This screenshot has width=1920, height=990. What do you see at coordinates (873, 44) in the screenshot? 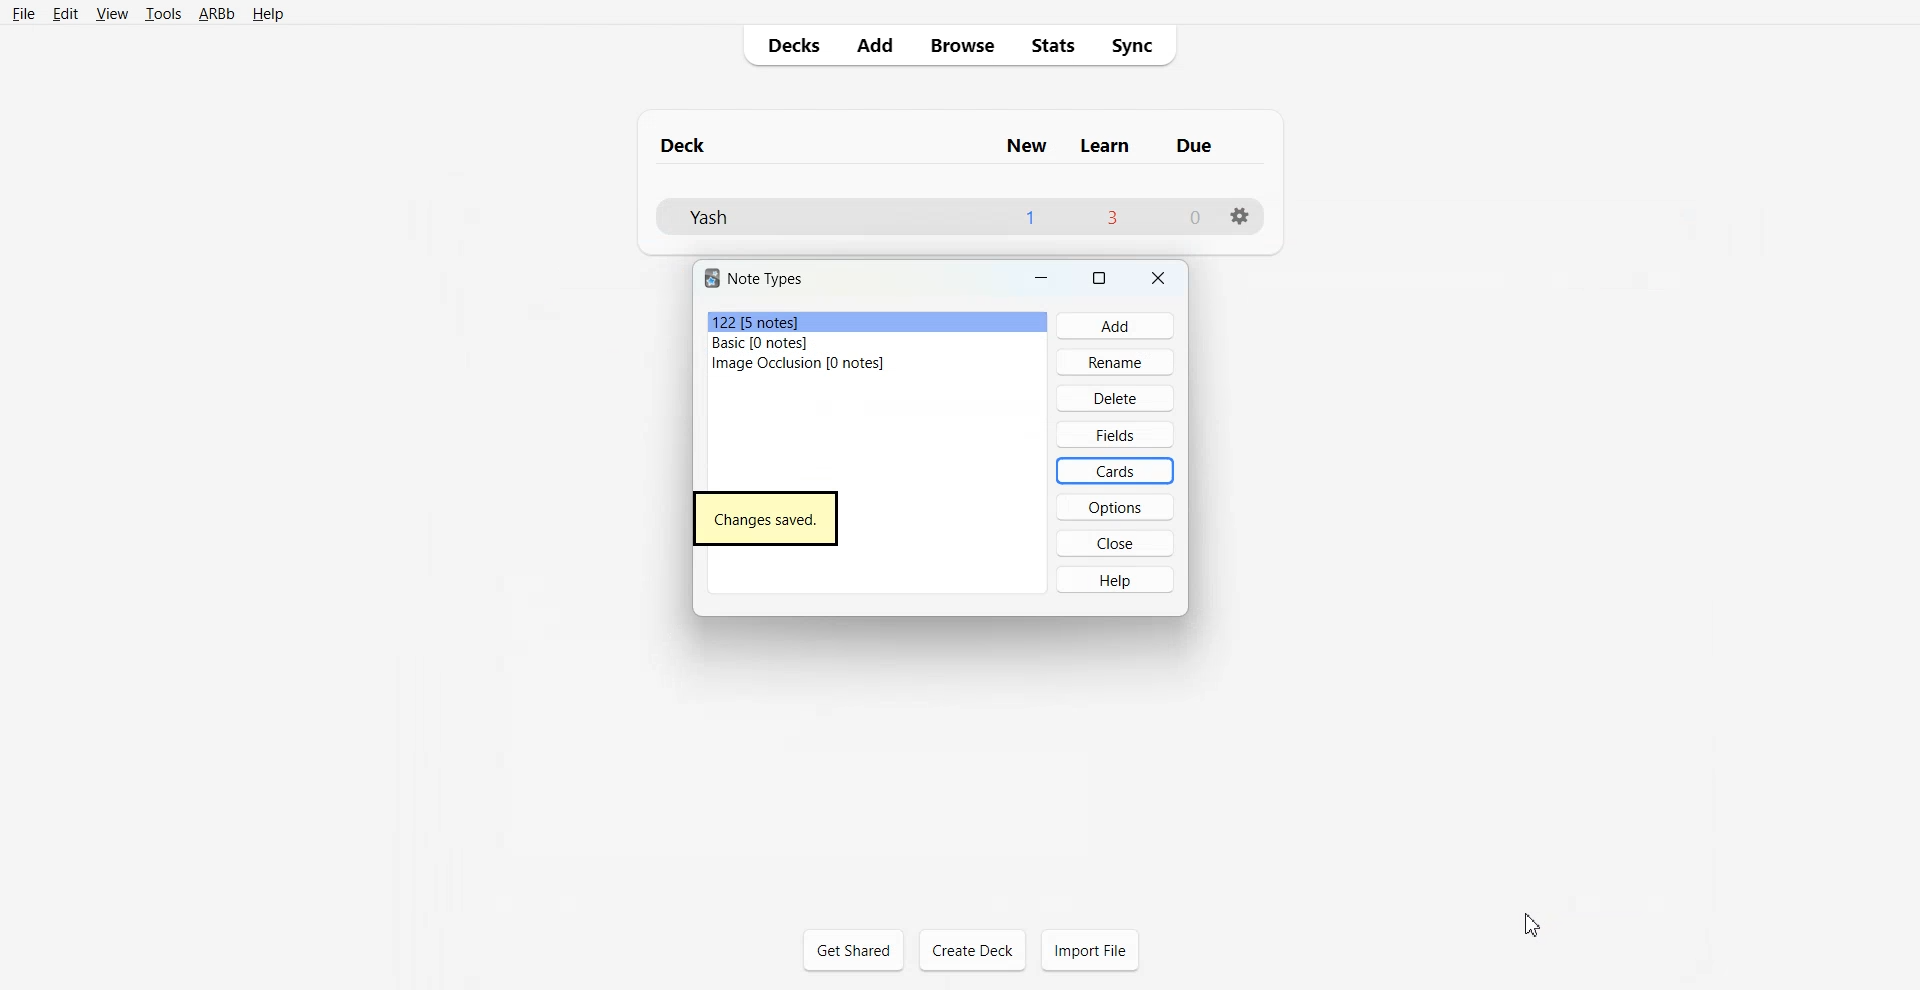
I see `Add` at bounding box center [873, 44].